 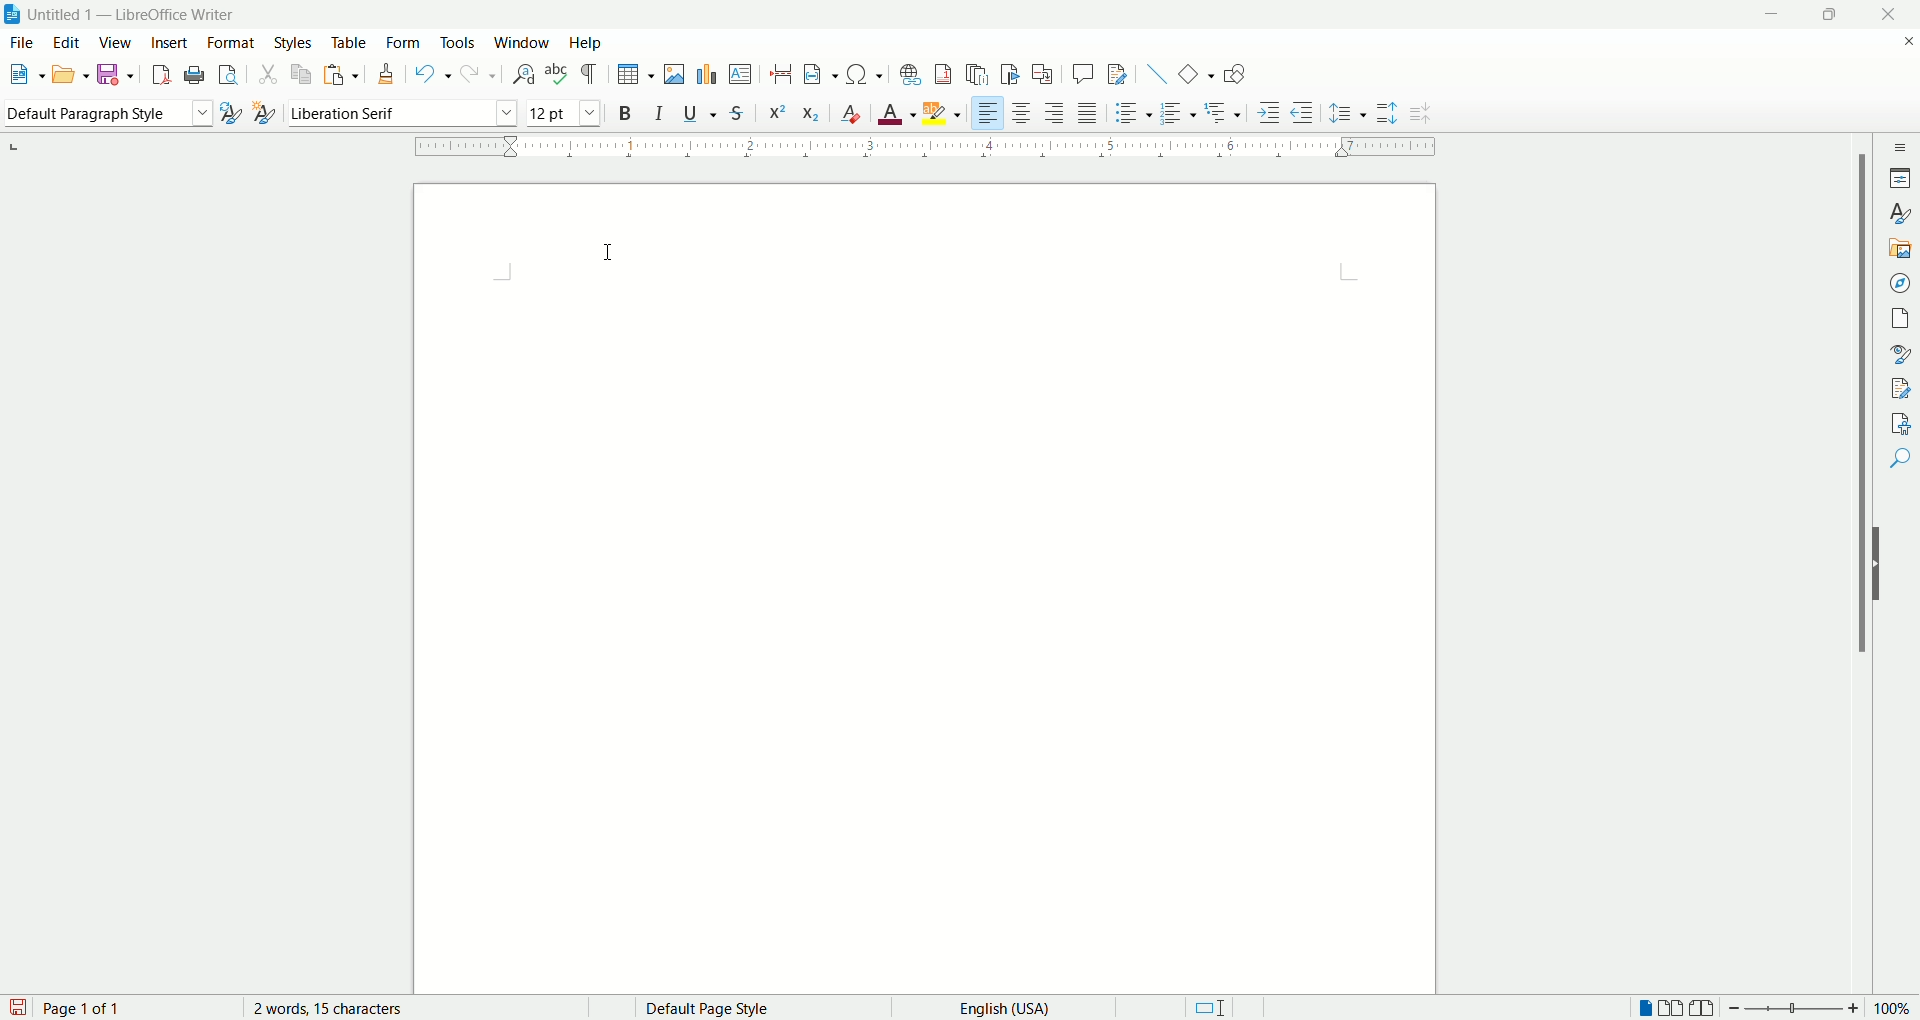 I want to click on page count, so click(x=141, y=1007).